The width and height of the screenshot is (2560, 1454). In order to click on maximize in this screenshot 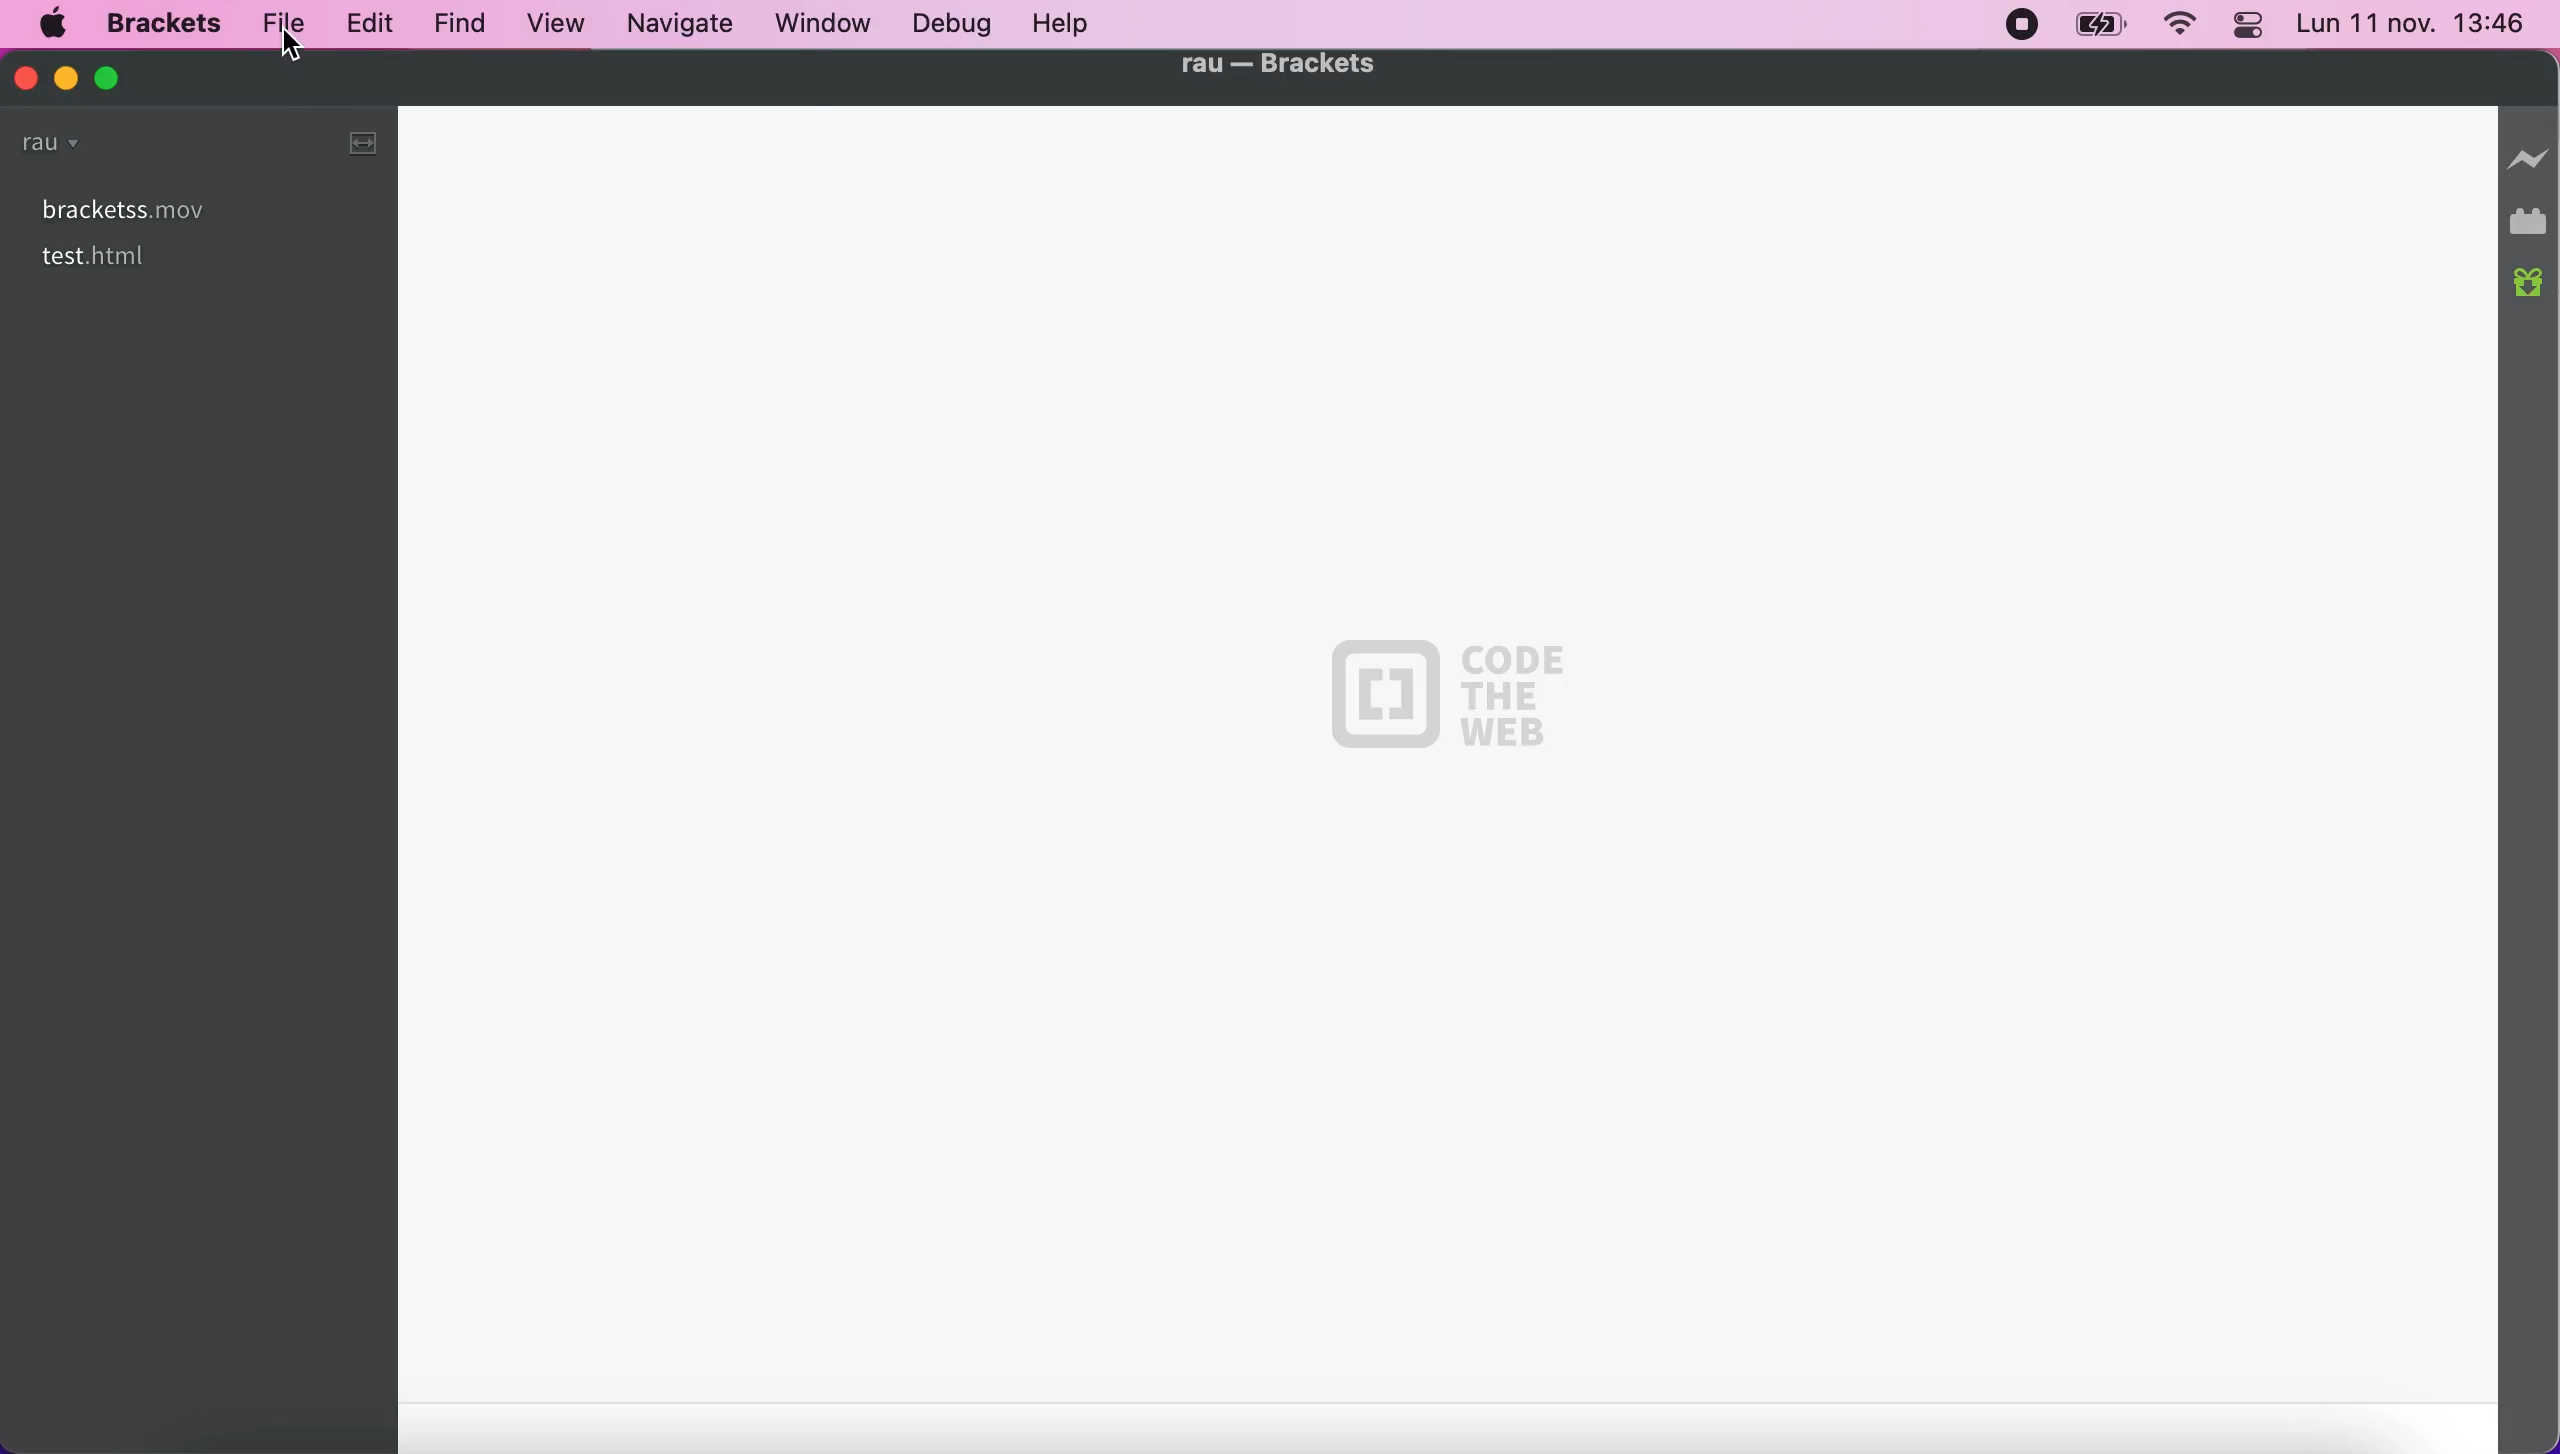, I will do `click(125, 78)`.